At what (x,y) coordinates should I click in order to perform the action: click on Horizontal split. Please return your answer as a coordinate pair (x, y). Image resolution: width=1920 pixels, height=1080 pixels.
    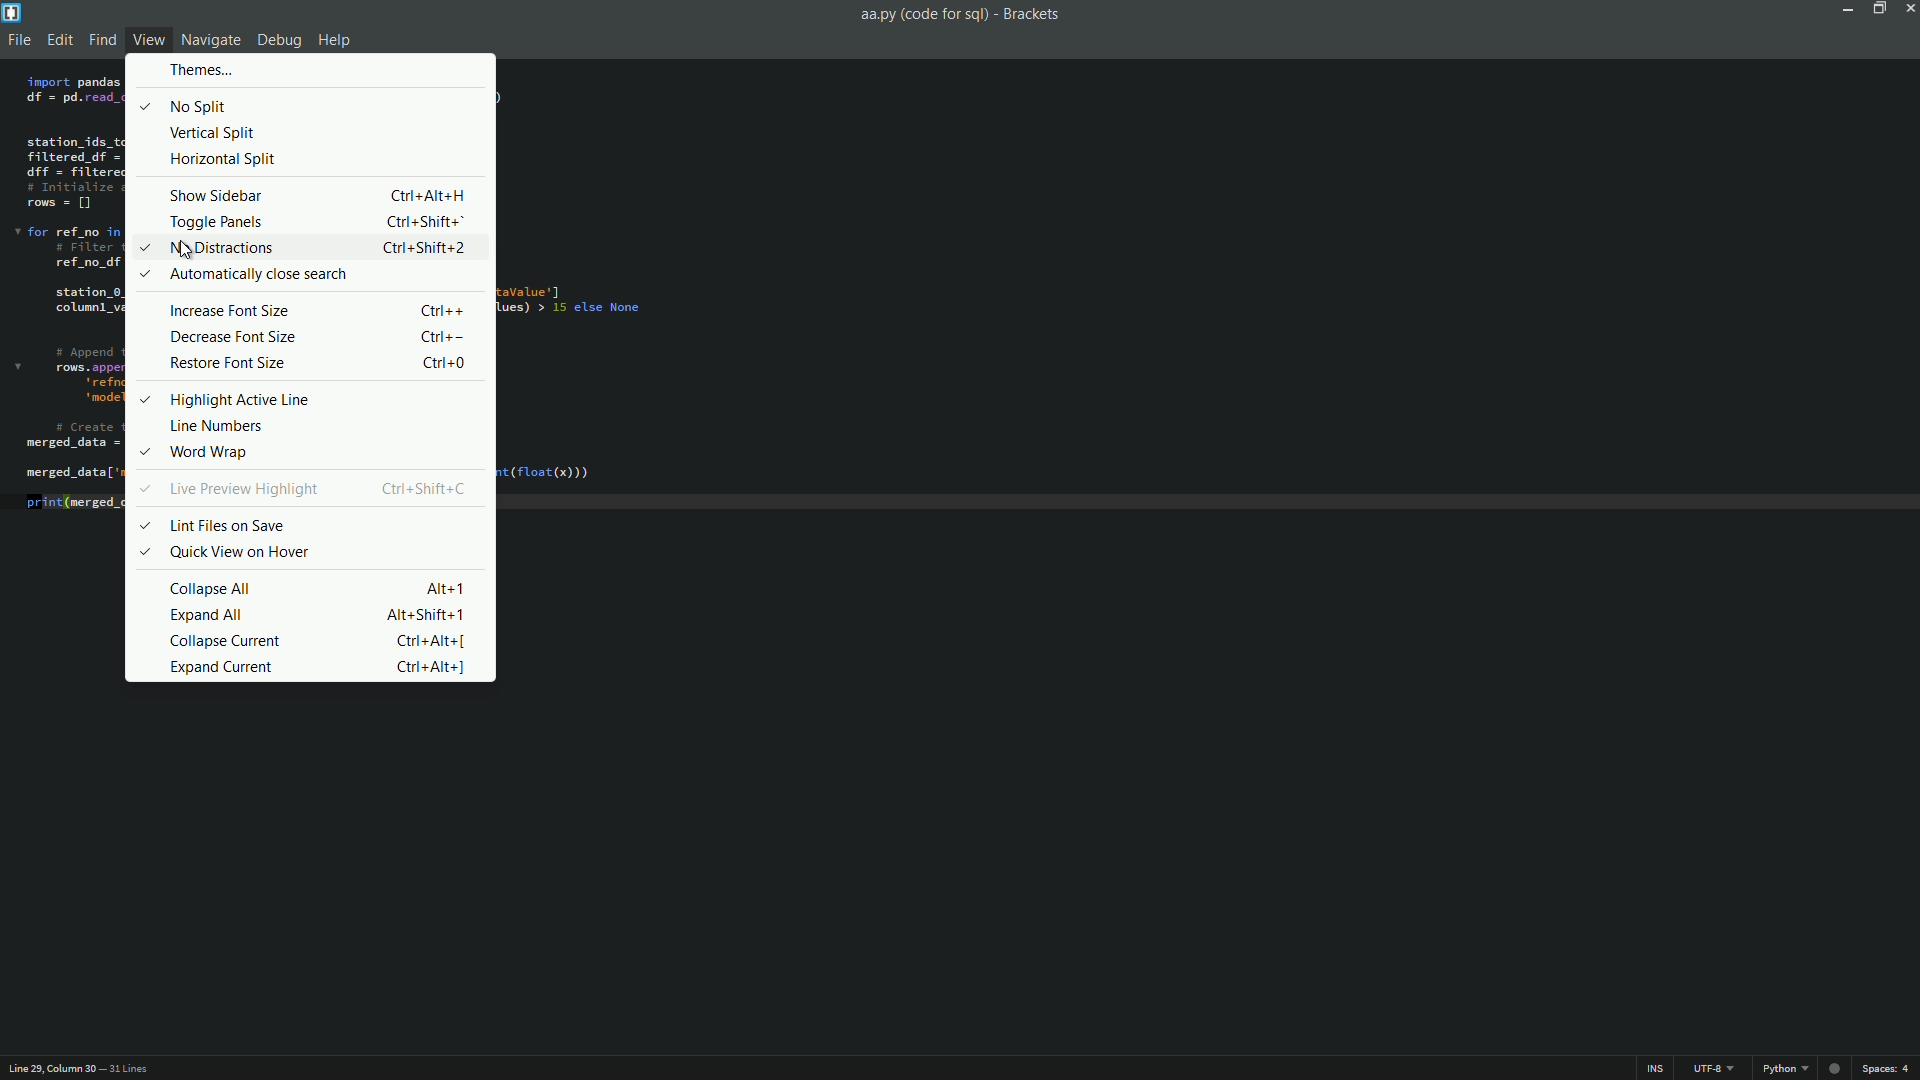
    Looking at the image, I should click on (227, 162).